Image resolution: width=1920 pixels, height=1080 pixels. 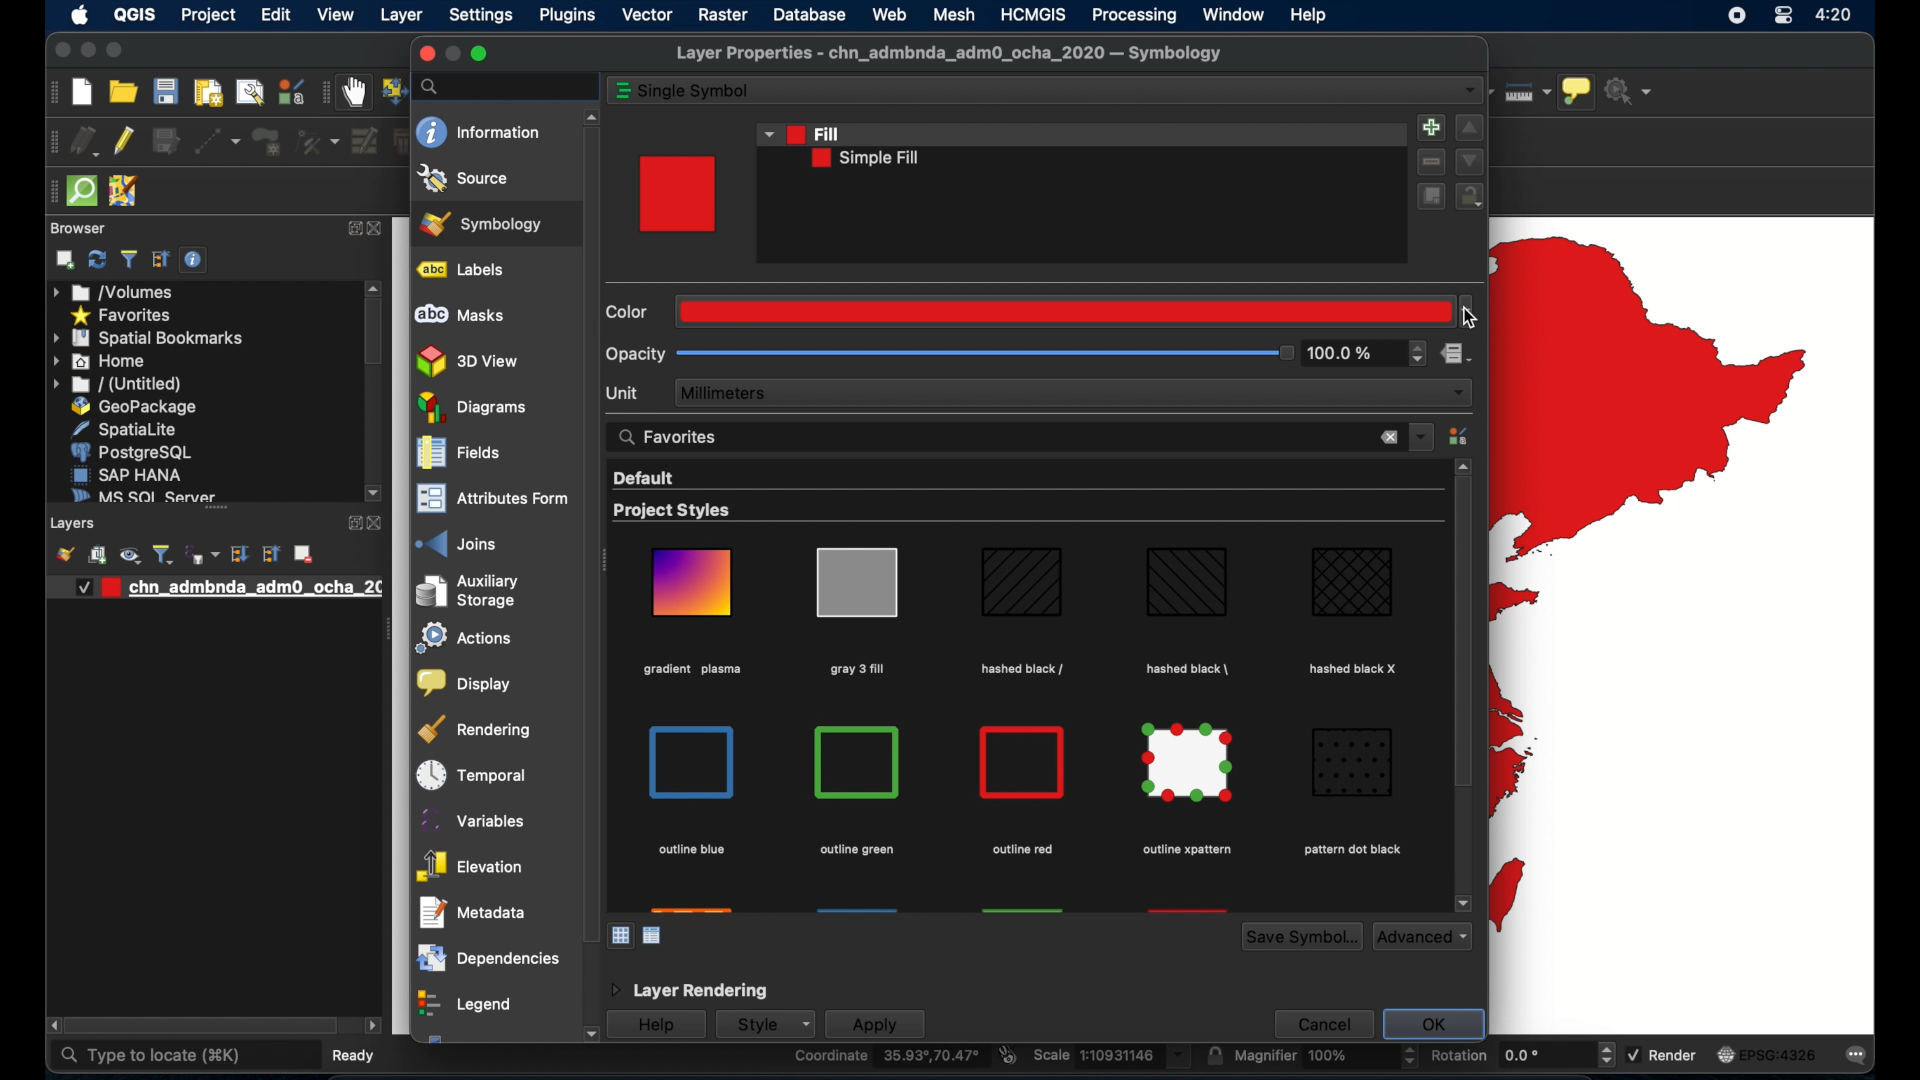 What do you see at coordinates (81, 192) in the screenshot?
I see `quicksom` at bounding box center [81, 192].